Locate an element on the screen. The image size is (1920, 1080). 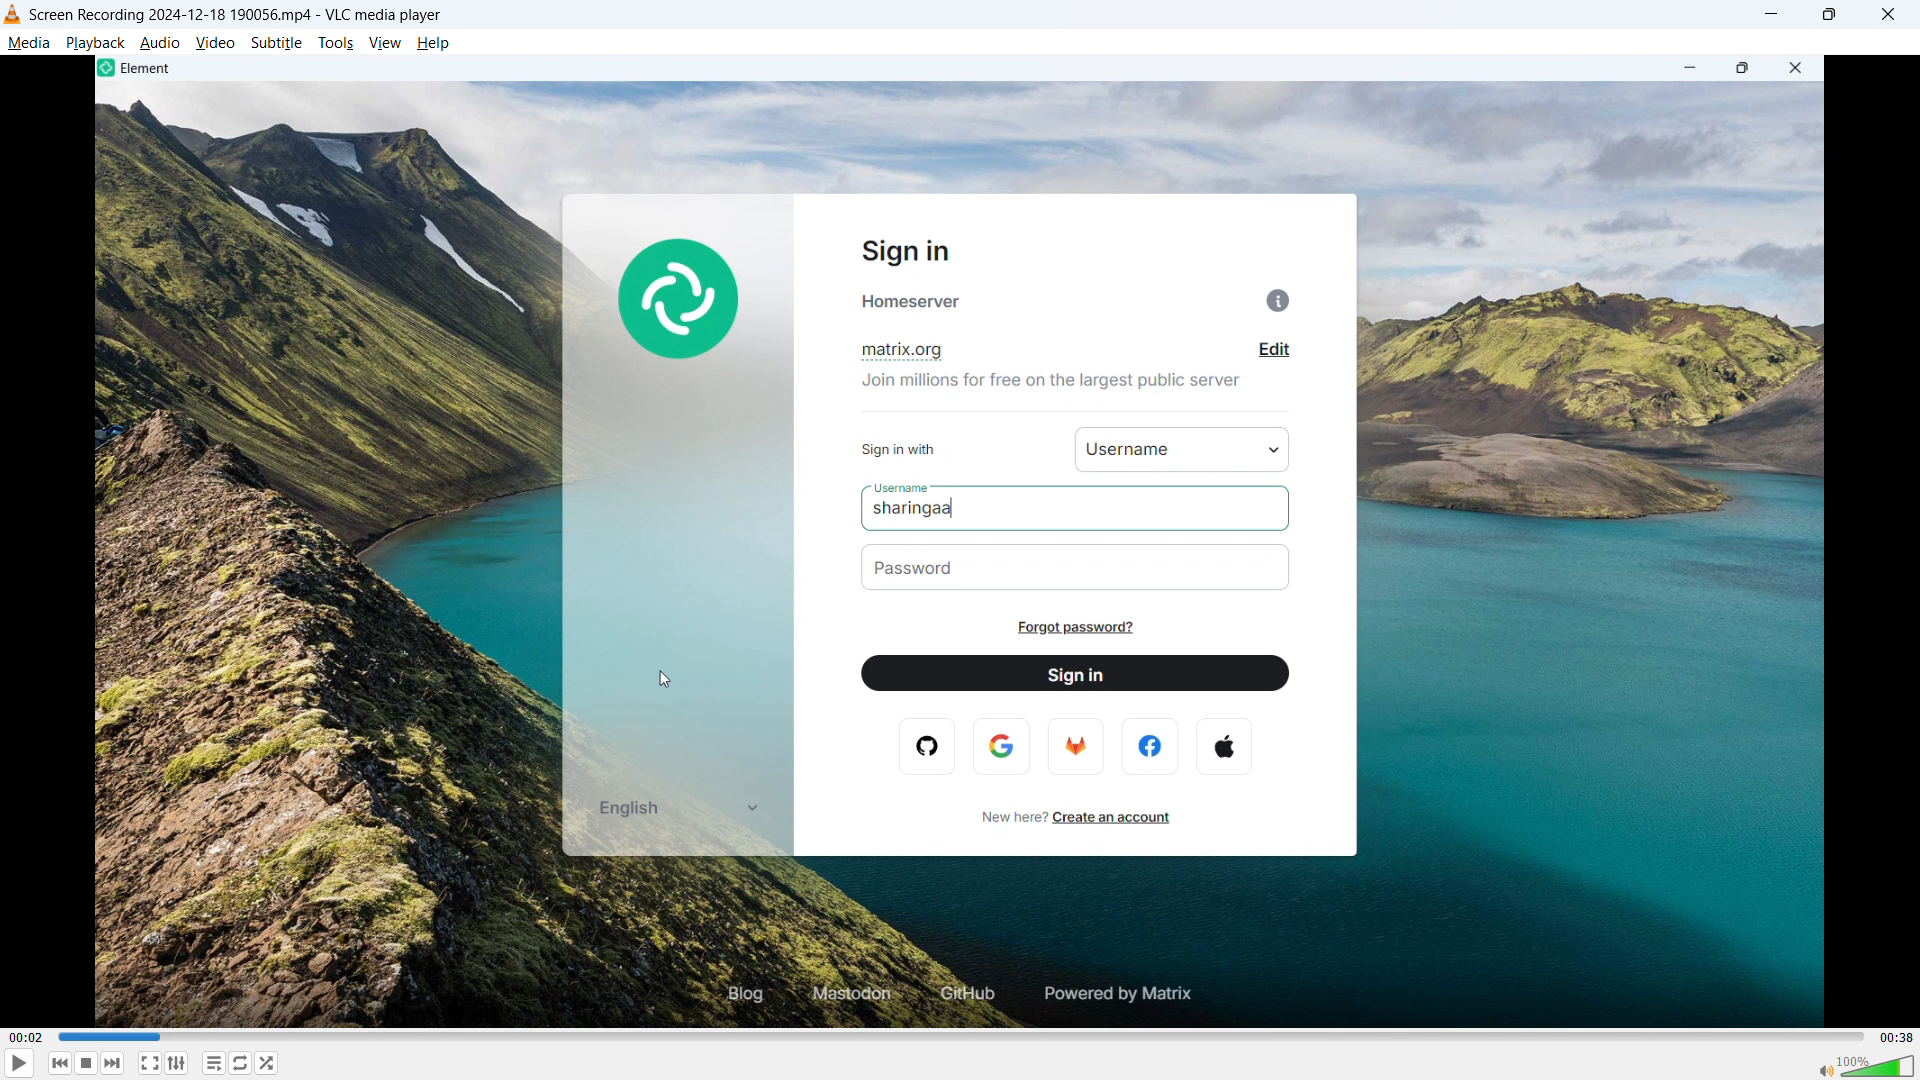
00:30 is located at coordinates (1893, 1036).